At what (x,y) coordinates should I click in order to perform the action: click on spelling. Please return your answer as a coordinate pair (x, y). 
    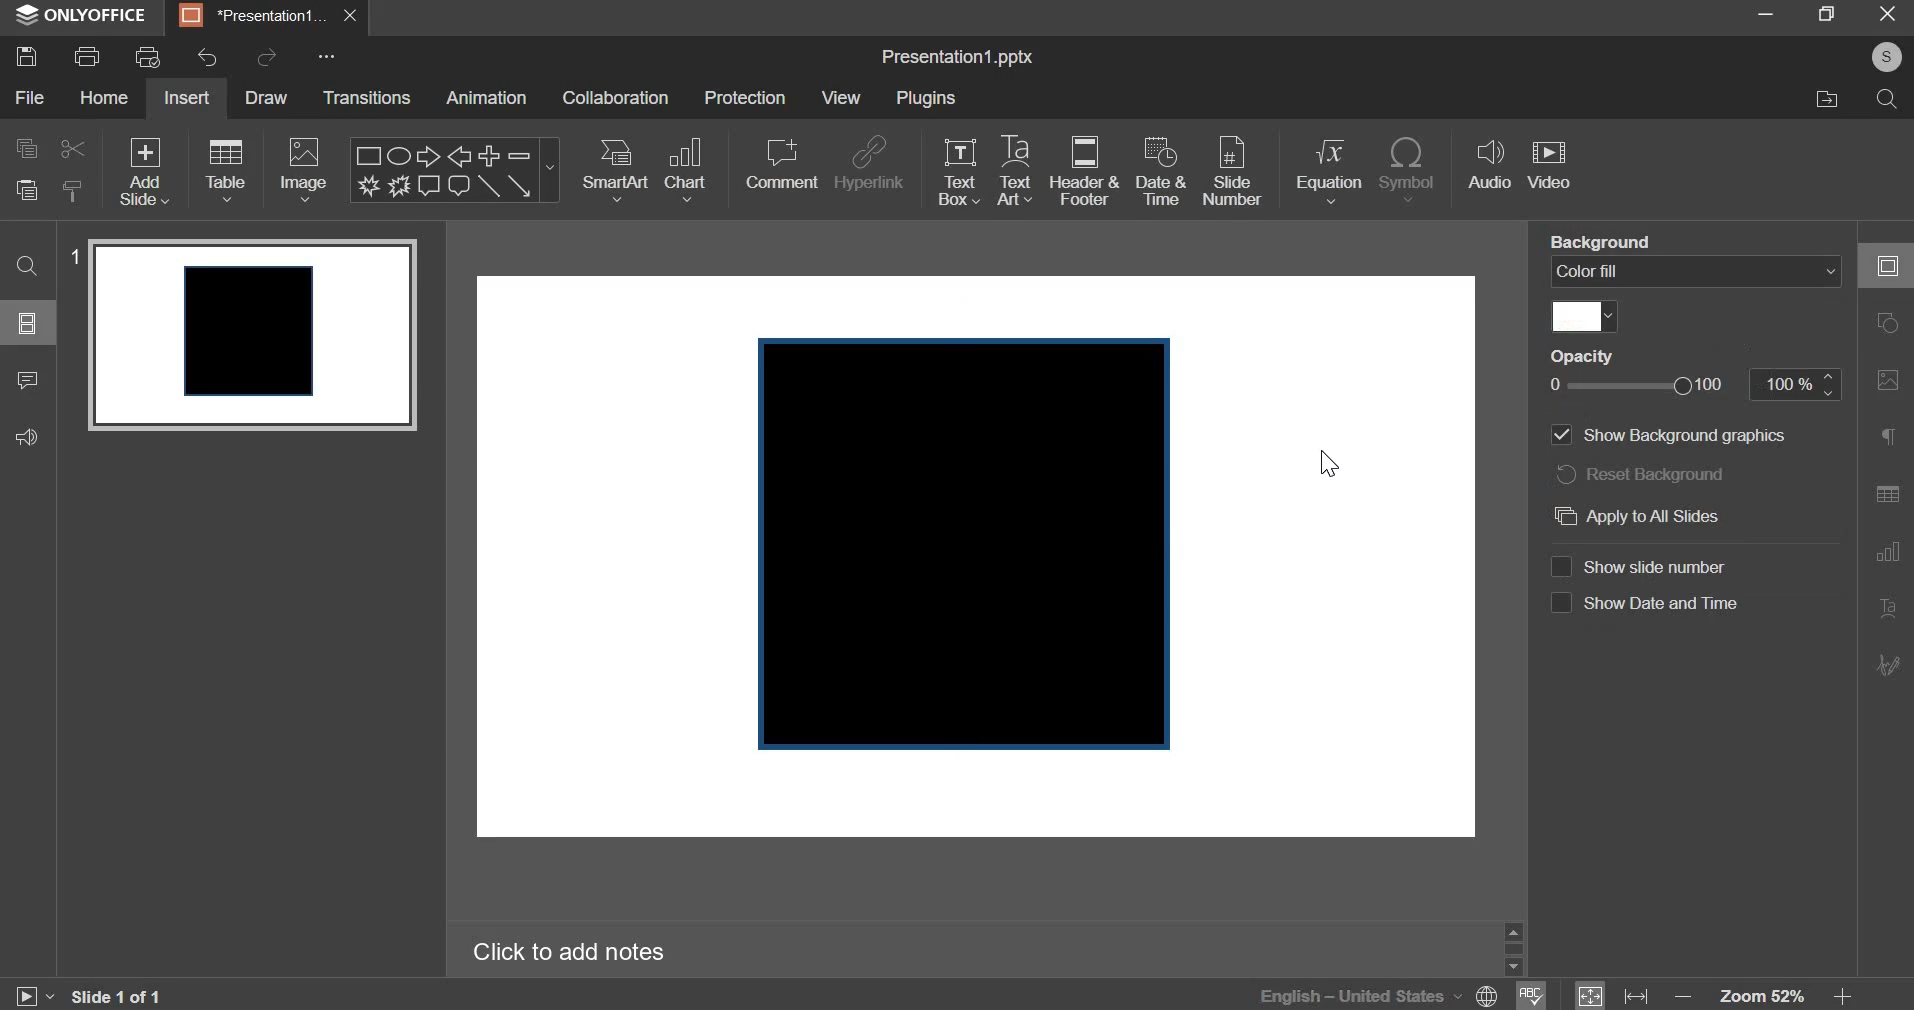
    Looking at the image, I should click on (1540, 996).